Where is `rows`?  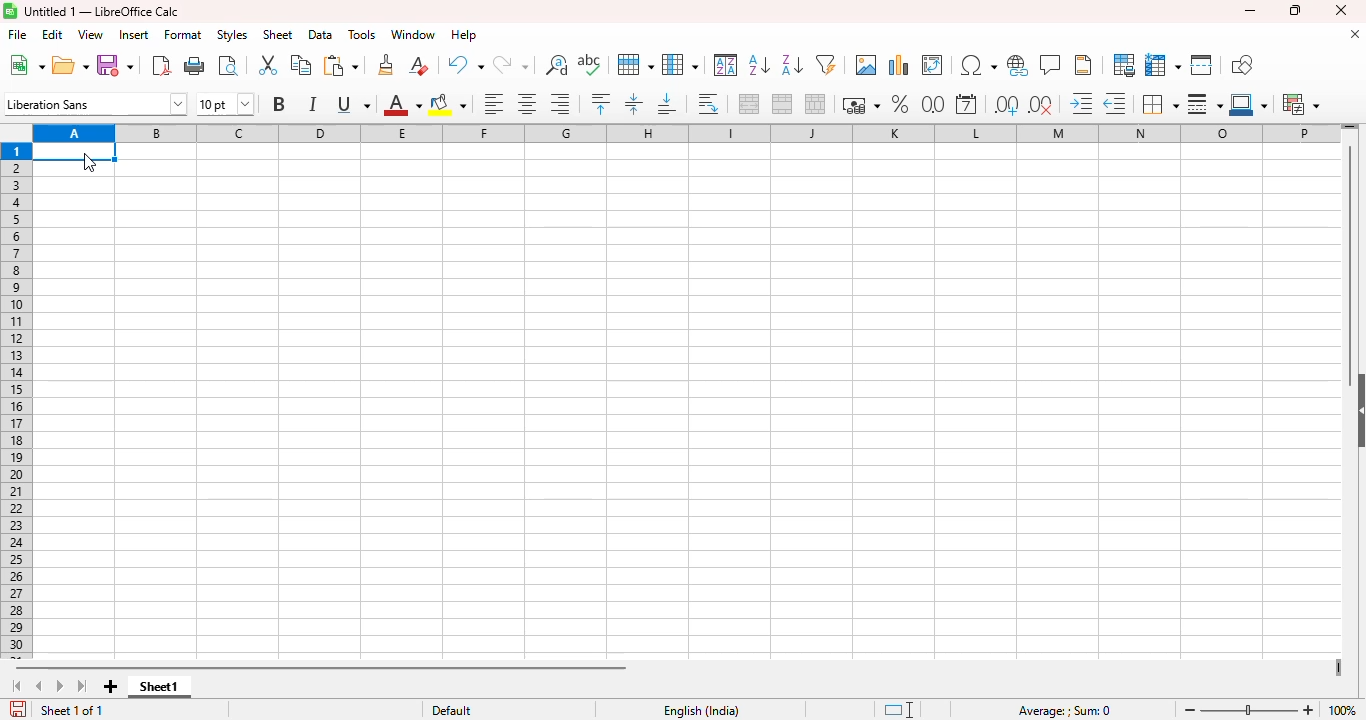
rows is located at coordinates (16, 402).